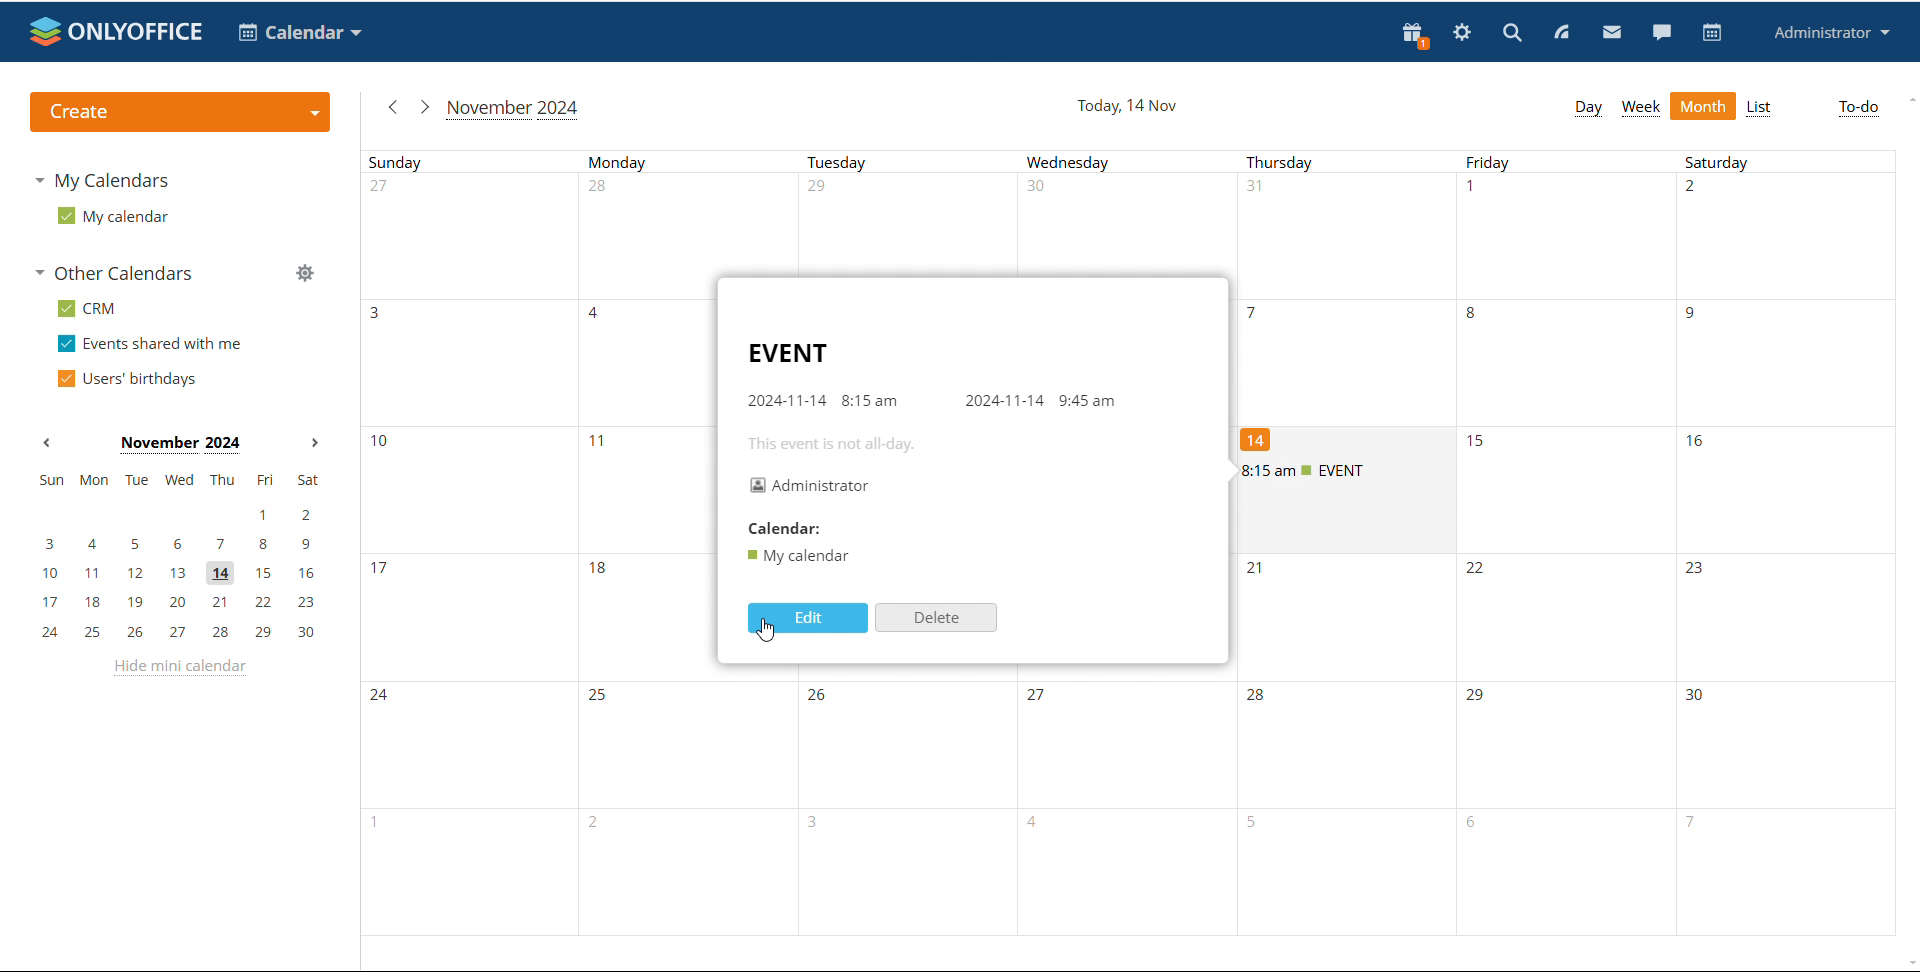 Image resolution: width=1920 pixels, height=972 pixels. I want to click on month view, so click(1704, 105).